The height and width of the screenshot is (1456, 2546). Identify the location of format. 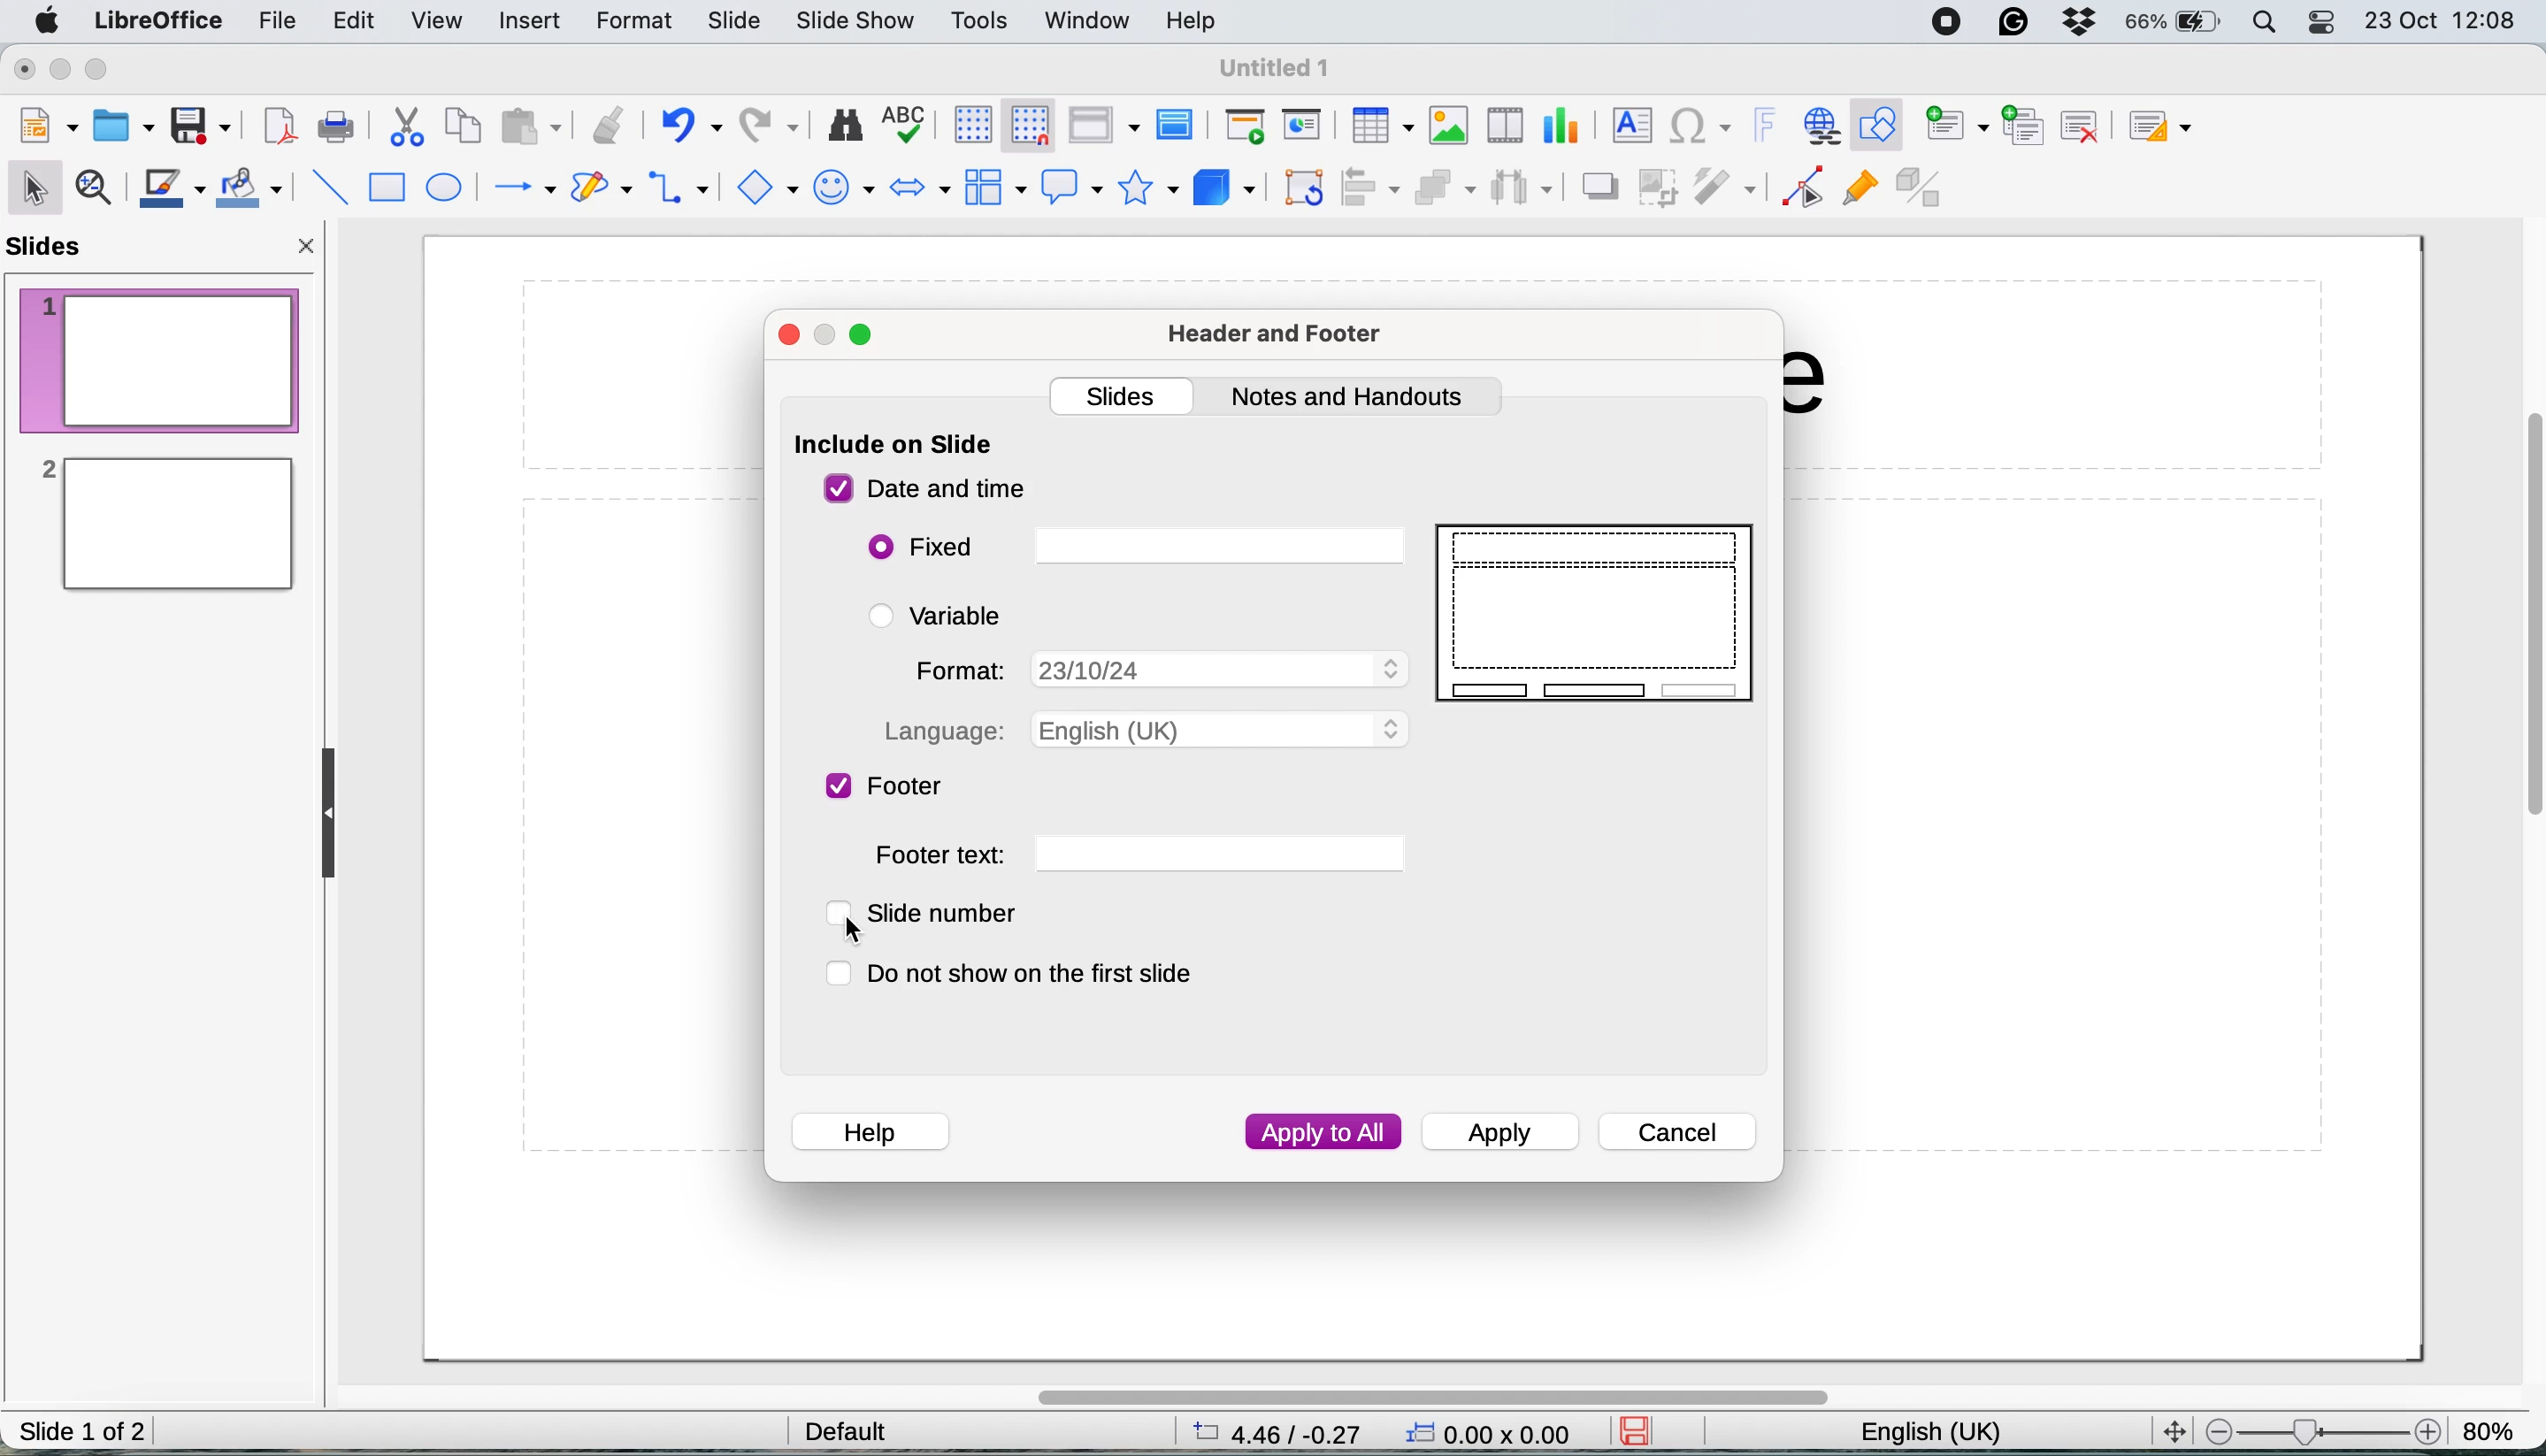
(1156, 668).